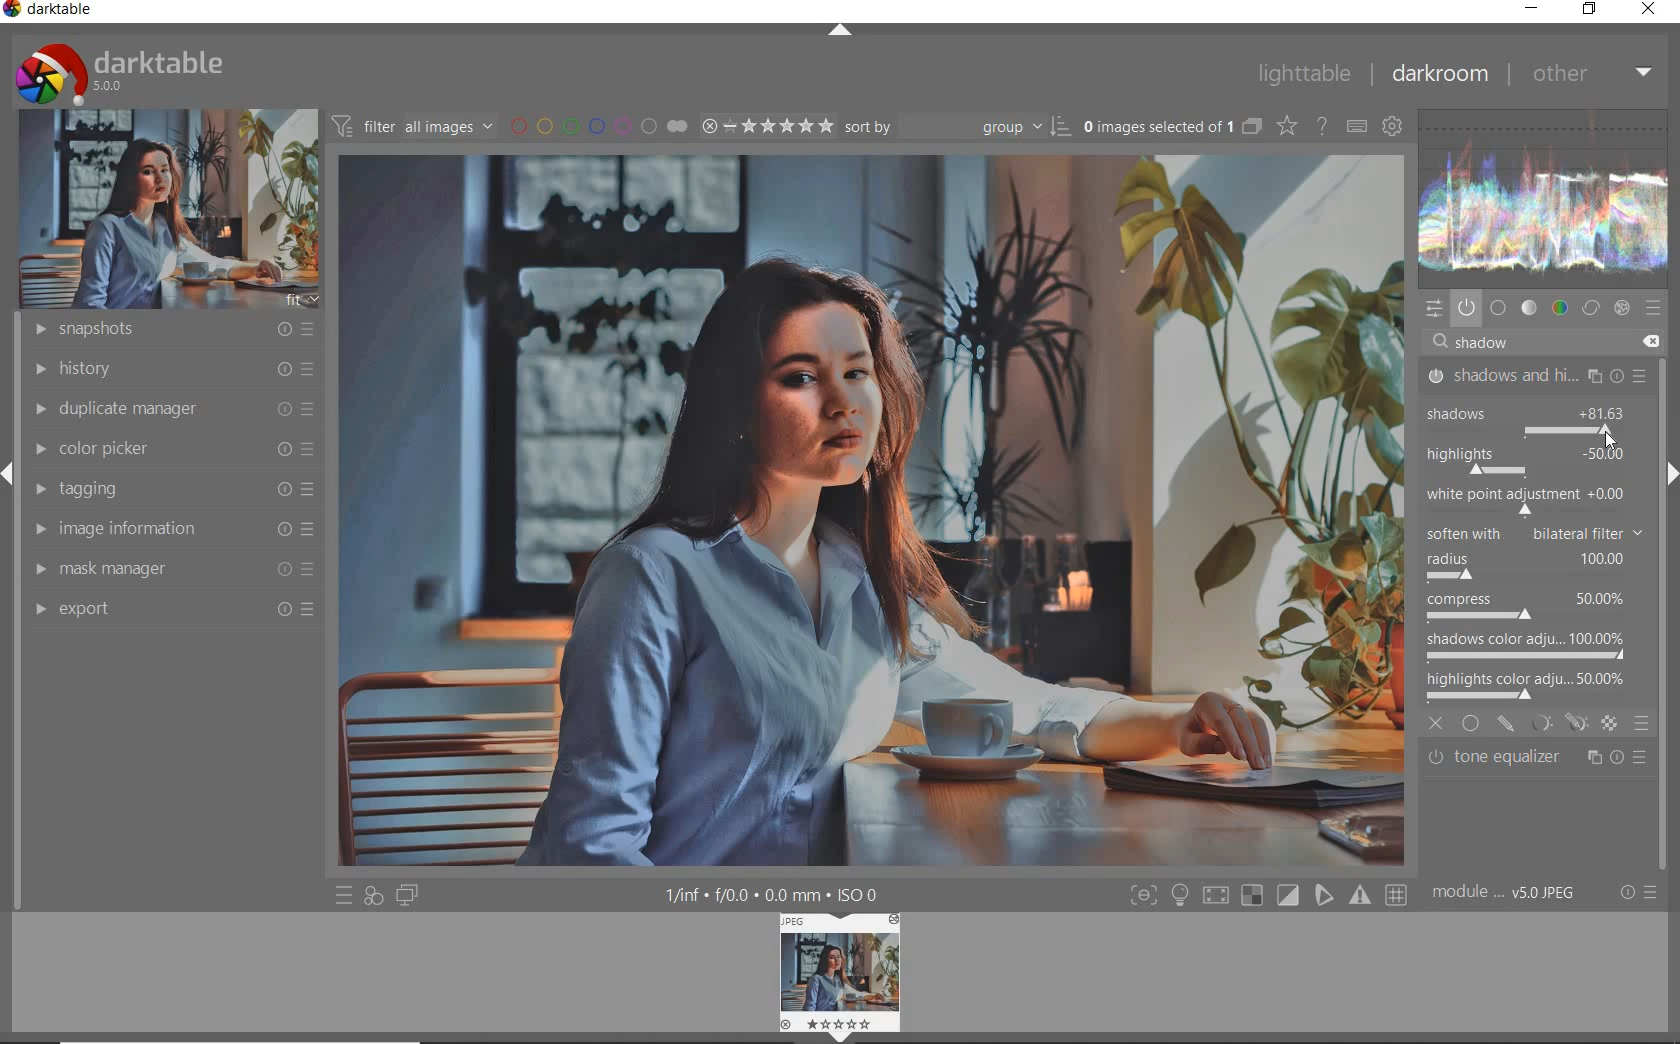 The width and height of the screenshot is (1680, 1044). I want to click on cursor position, so click(1609, 438).